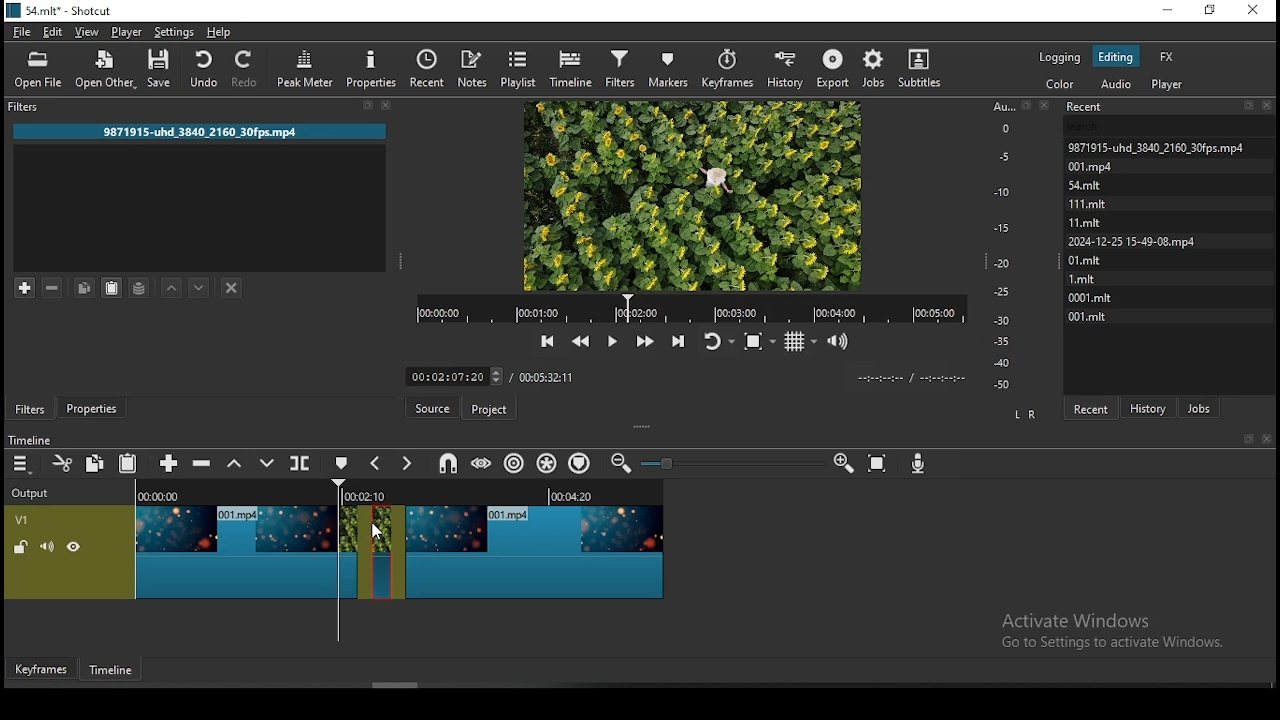  I want to click on play/pause, so click(611, 340).